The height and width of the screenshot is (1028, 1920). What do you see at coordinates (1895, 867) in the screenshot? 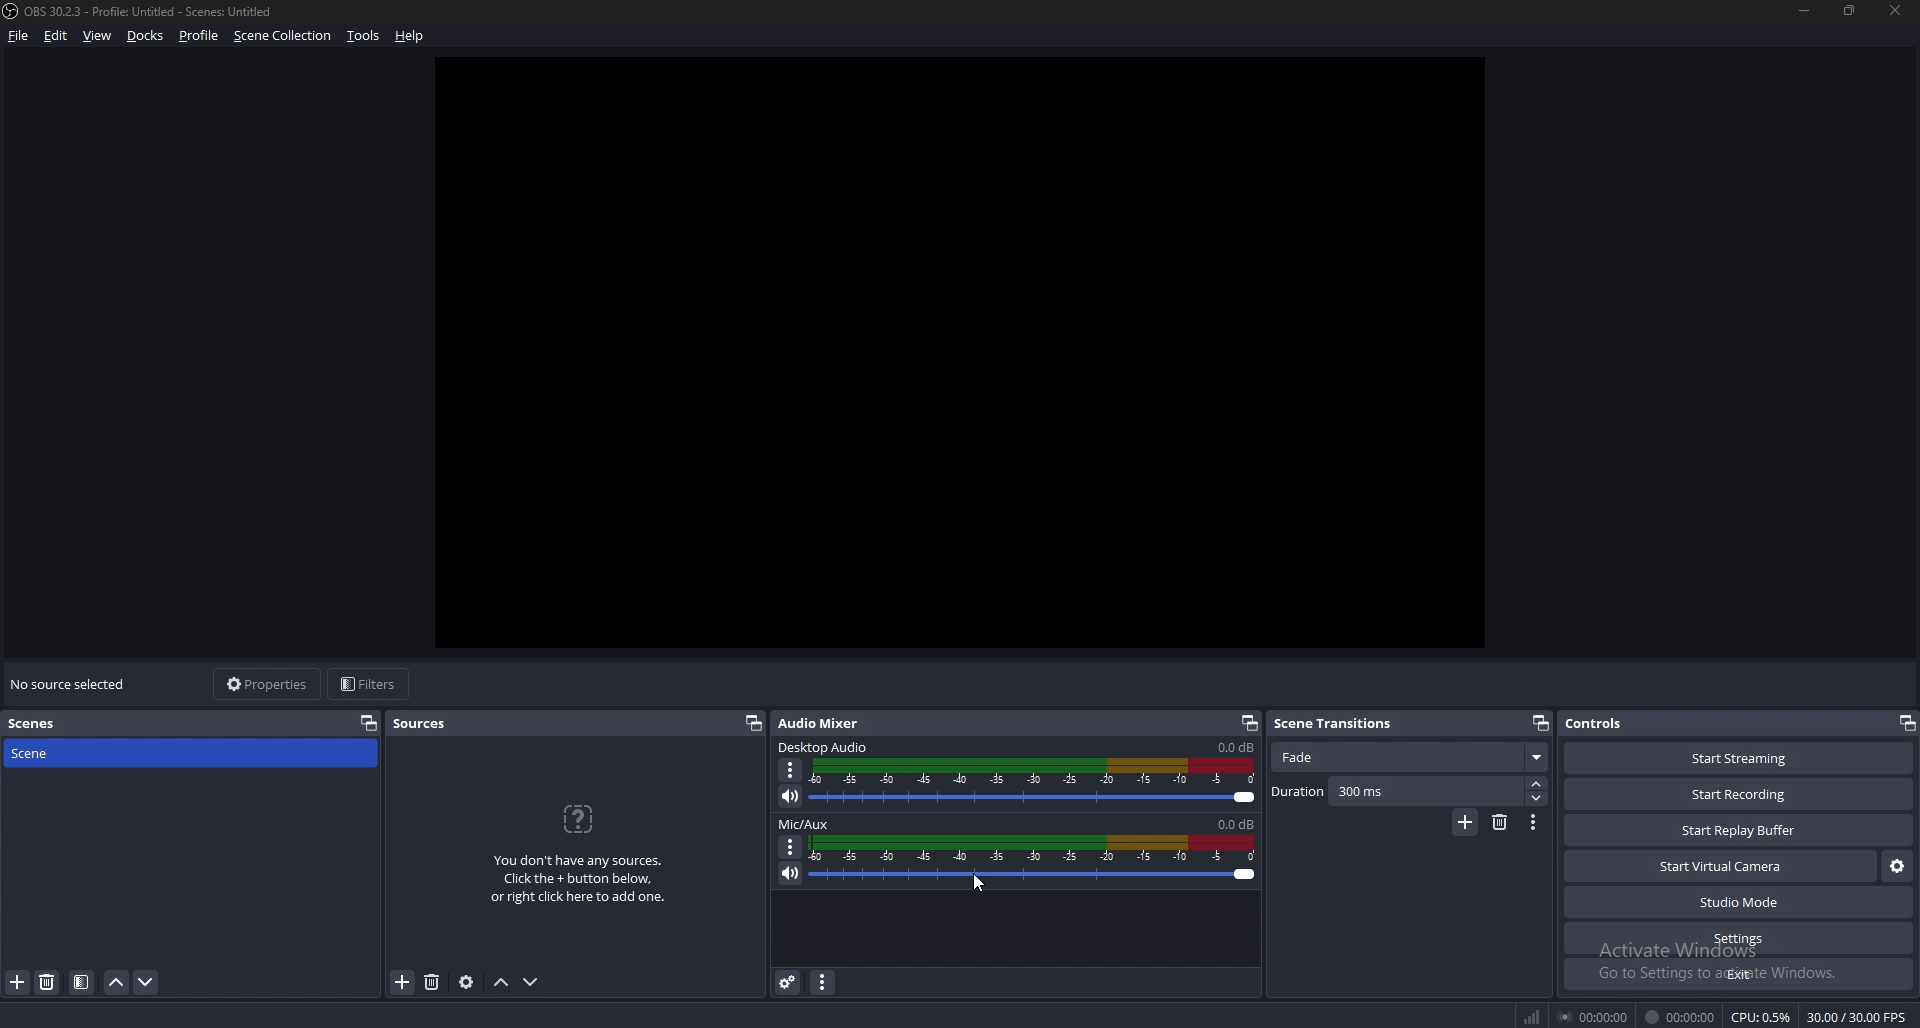
I see `configure virtual camera` at bounding box center [1895, 867].